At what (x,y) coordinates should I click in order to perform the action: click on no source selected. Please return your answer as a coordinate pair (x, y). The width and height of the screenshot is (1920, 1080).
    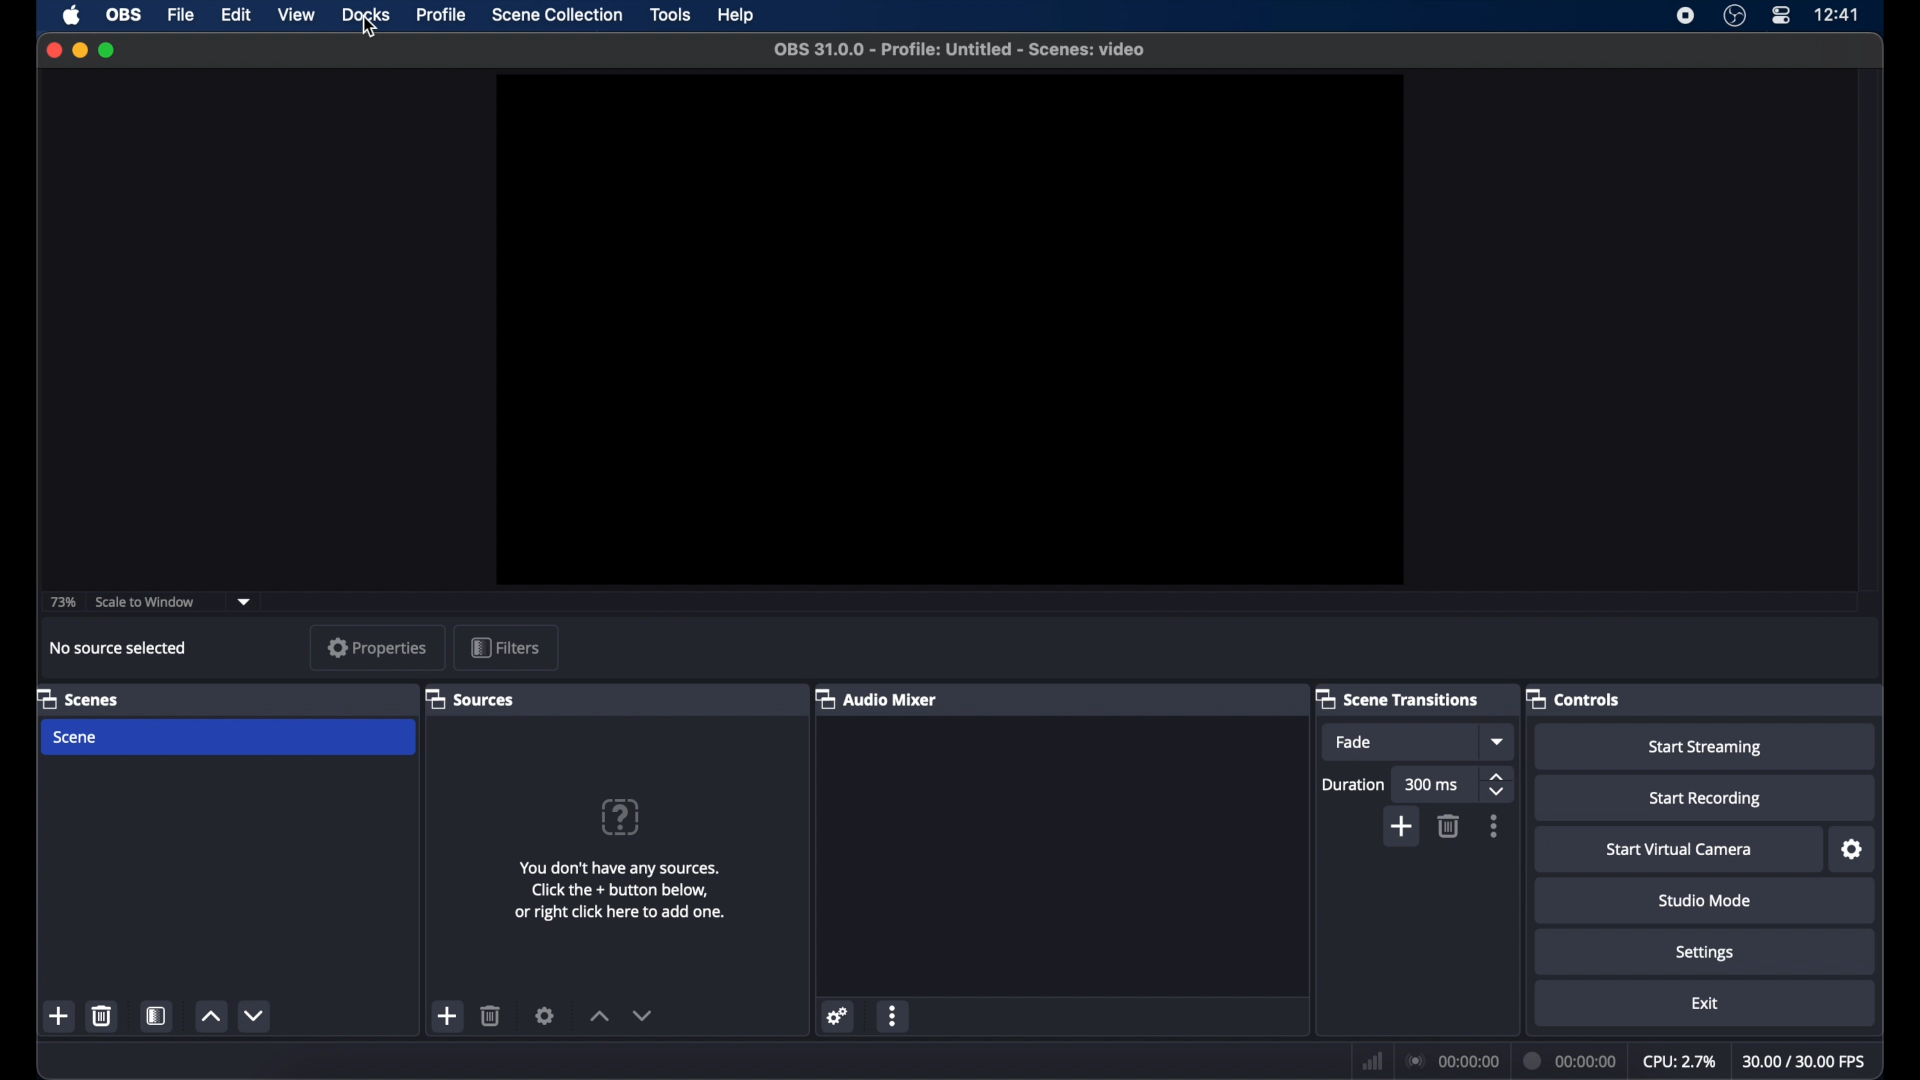
    Looking at the image, I should click on (119, 647).